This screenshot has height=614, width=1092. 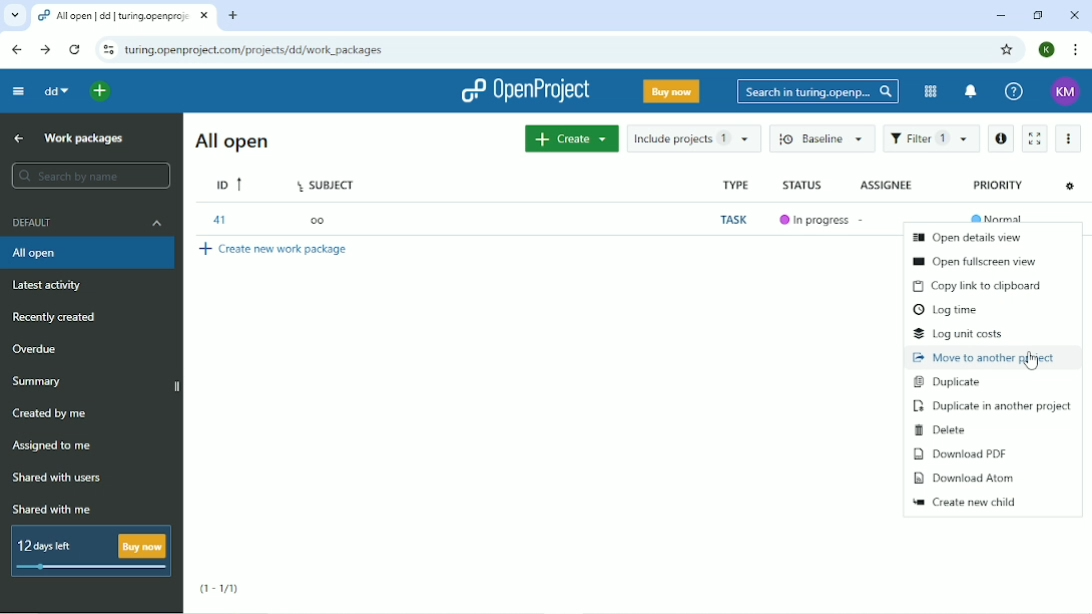 I want to click on Subject, so click(x=327, y=184).